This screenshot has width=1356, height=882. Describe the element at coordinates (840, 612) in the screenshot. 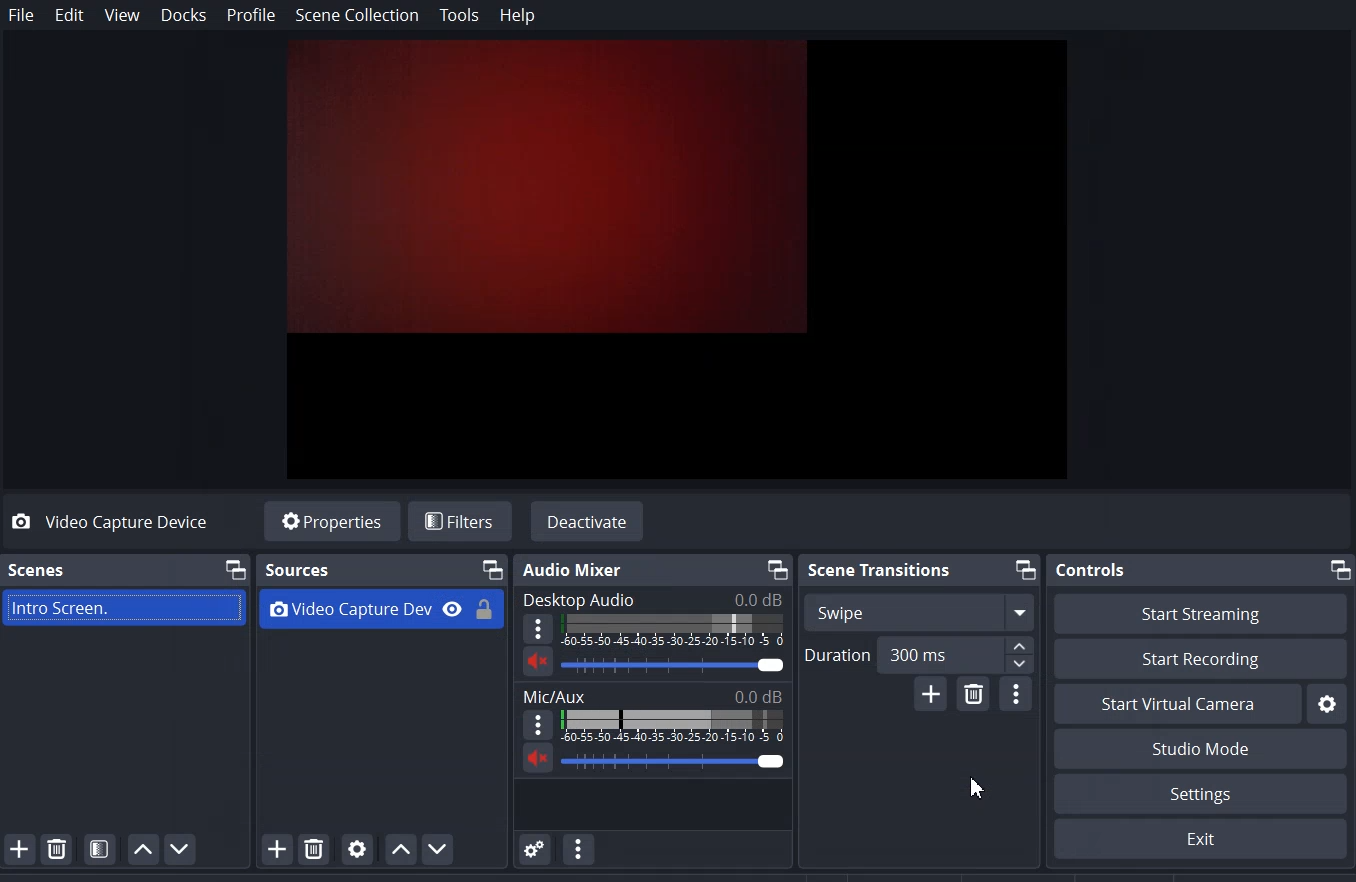

I see `Swipe` at that location.